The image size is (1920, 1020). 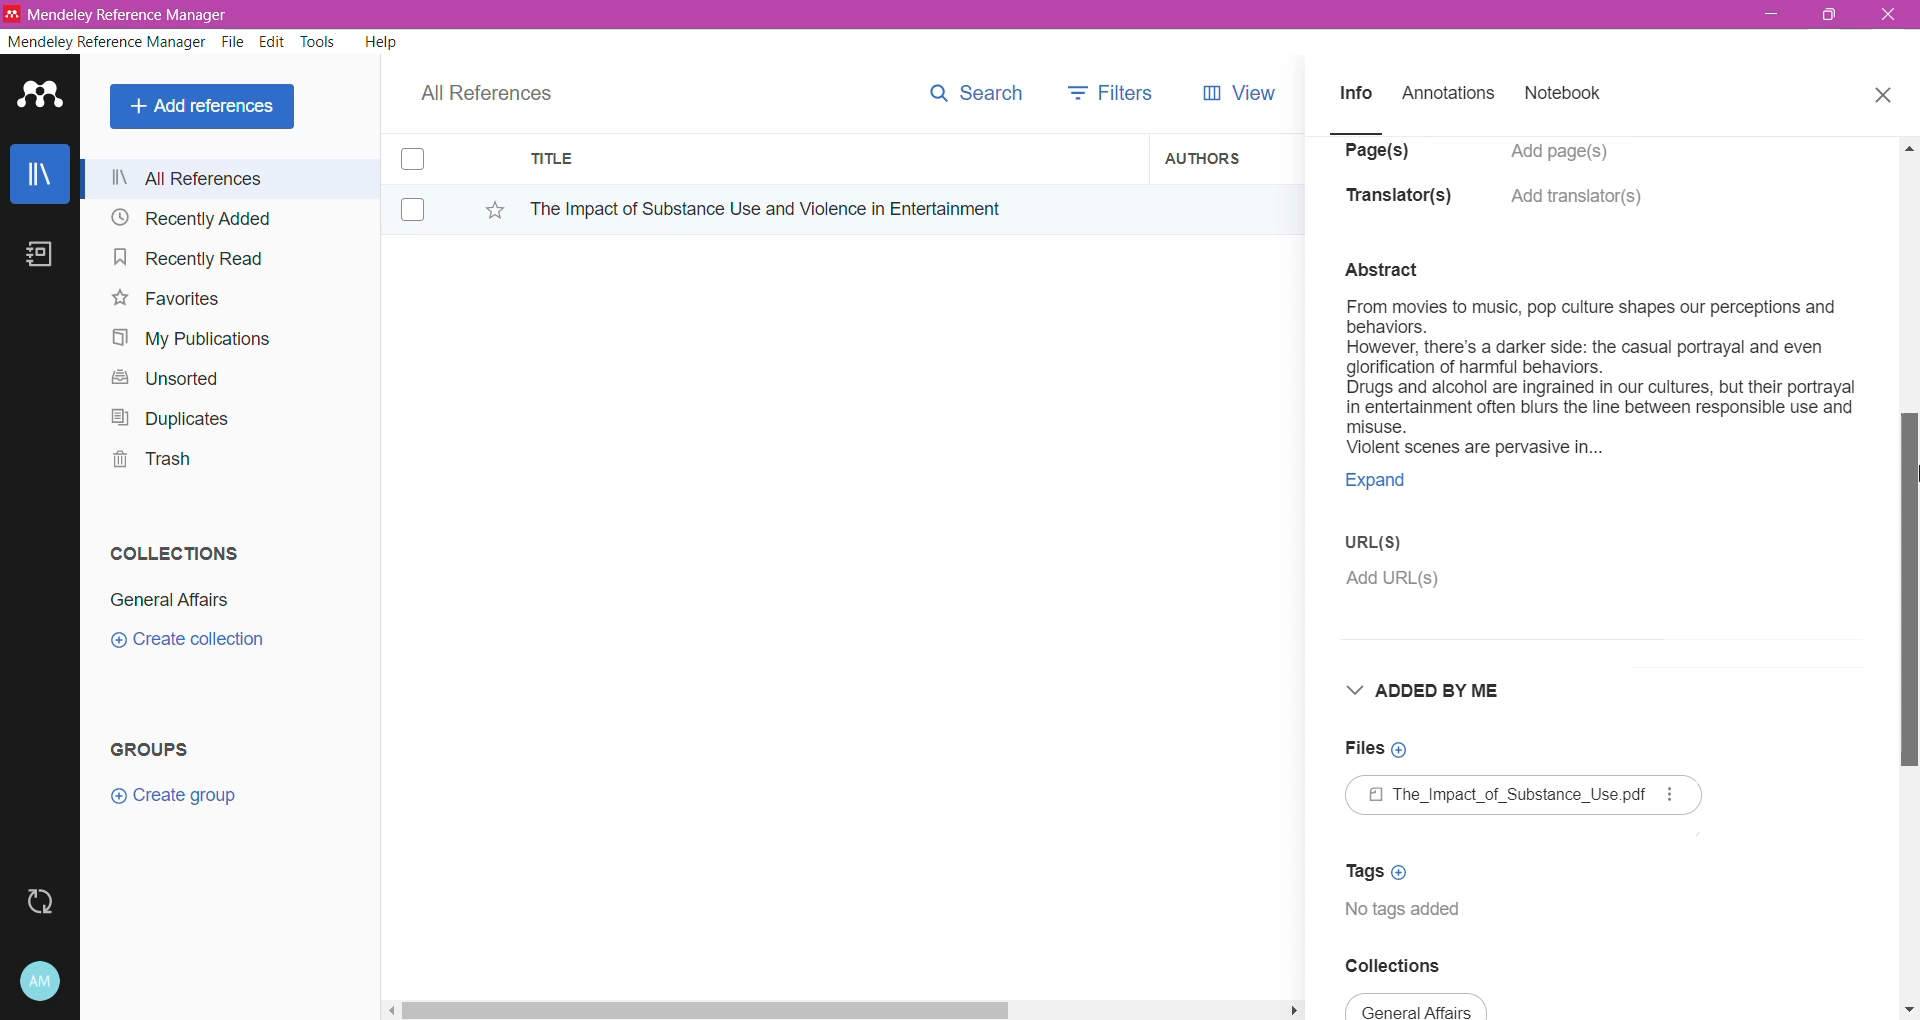 I want to click on Add References, so click(x=206, y=106).